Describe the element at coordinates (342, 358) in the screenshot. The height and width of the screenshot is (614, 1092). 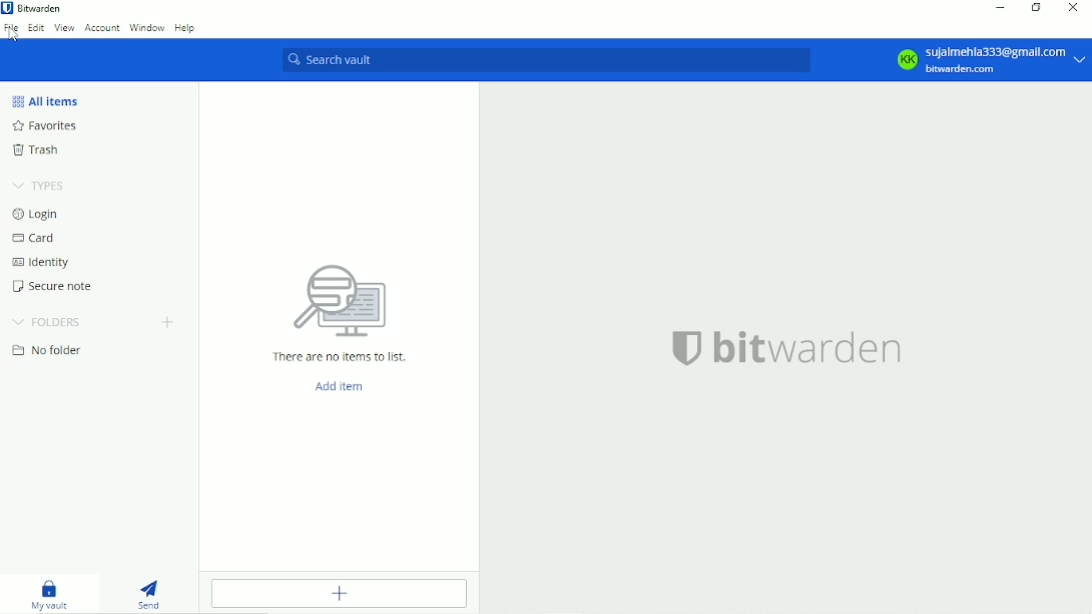
I see `There are no items to list` at that location.